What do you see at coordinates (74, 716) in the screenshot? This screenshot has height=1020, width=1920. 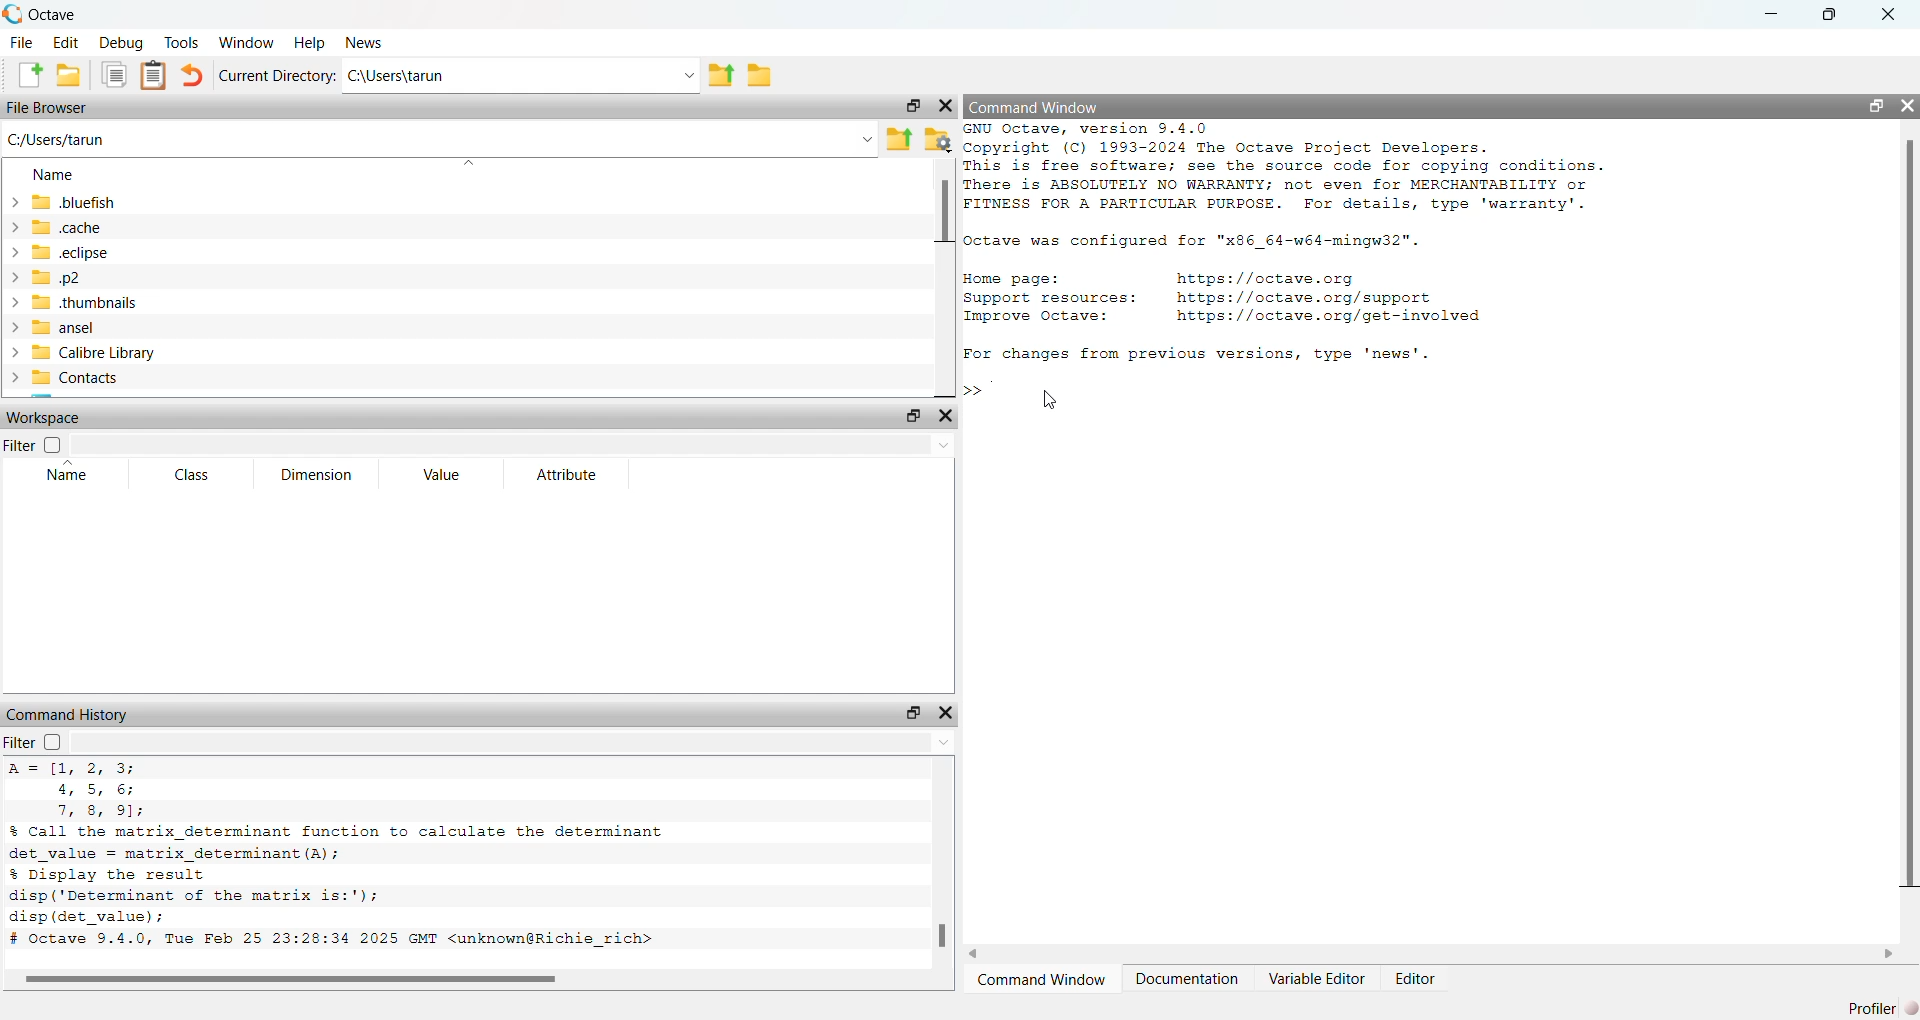 I see `command history` at bounding box center [74, 716].